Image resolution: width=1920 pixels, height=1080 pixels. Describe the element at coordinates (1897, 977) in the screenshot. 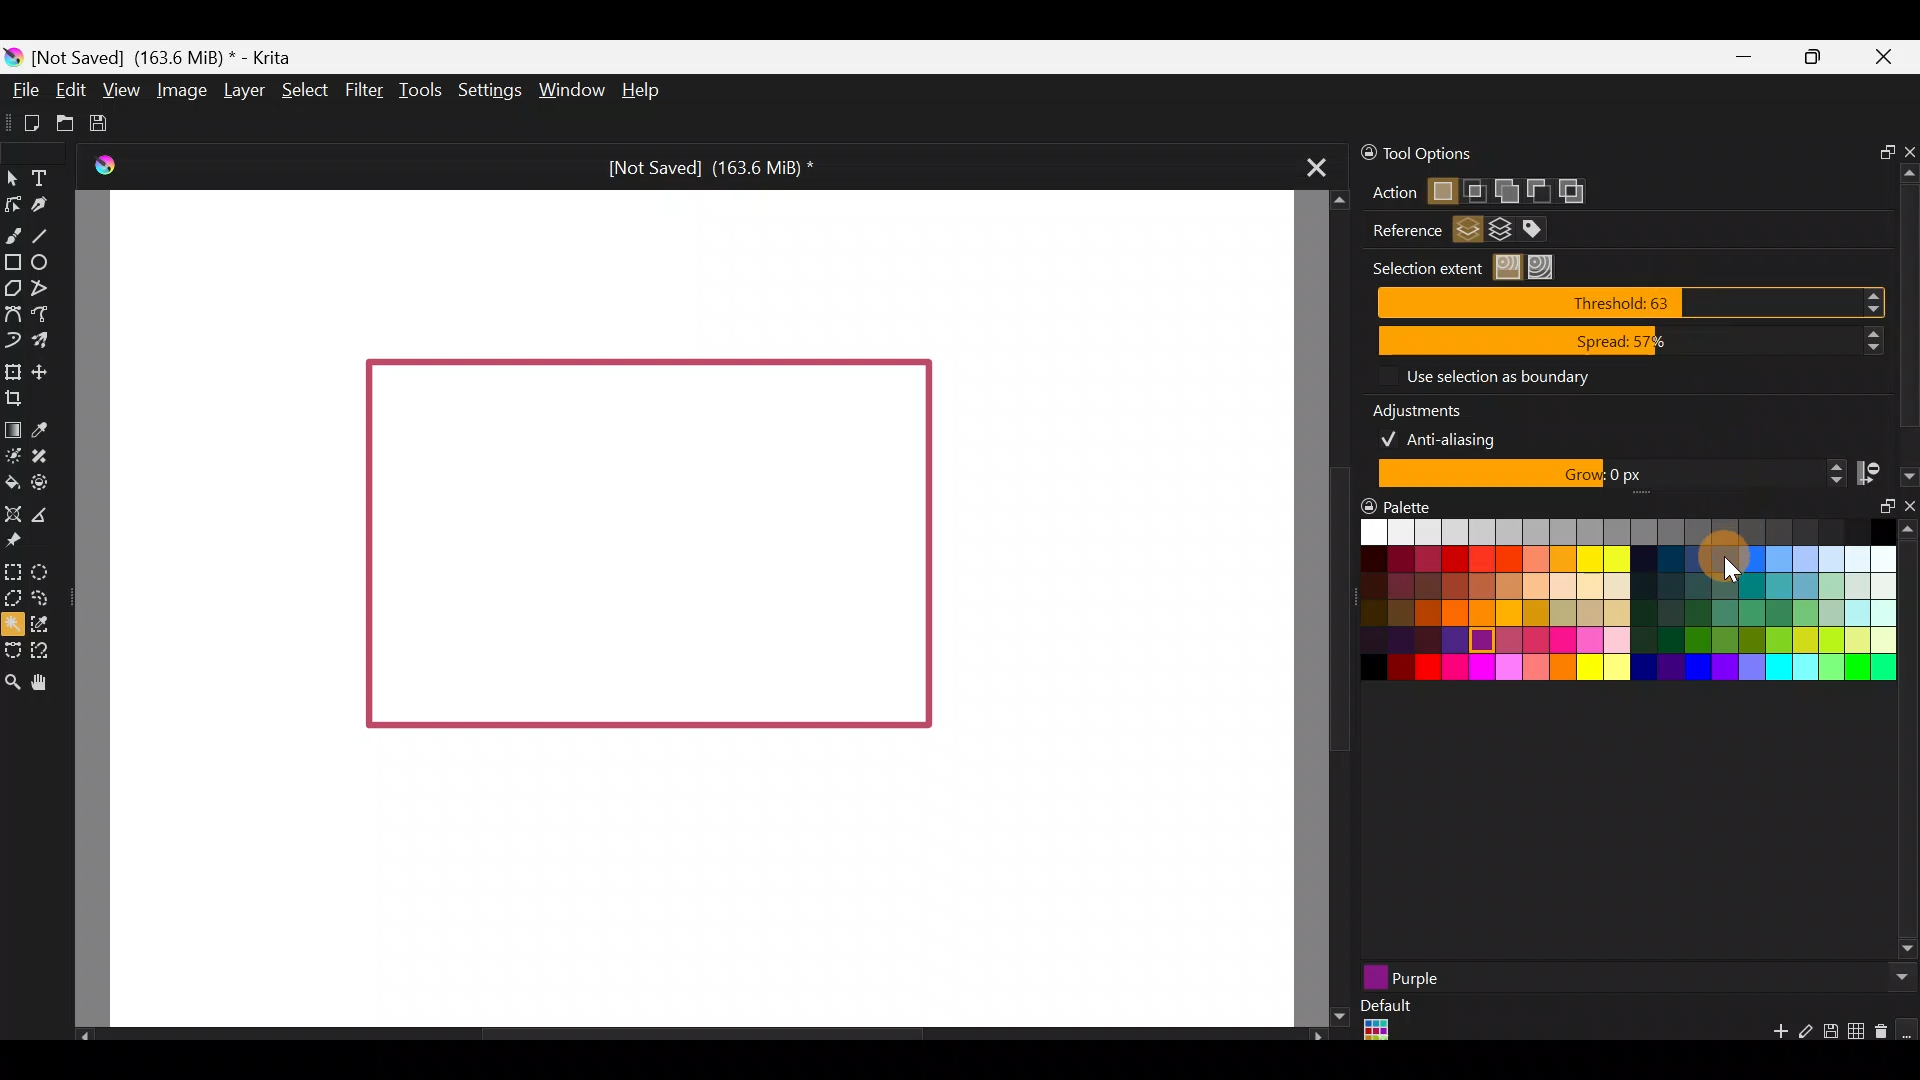

I see `Scroll button` at that location.